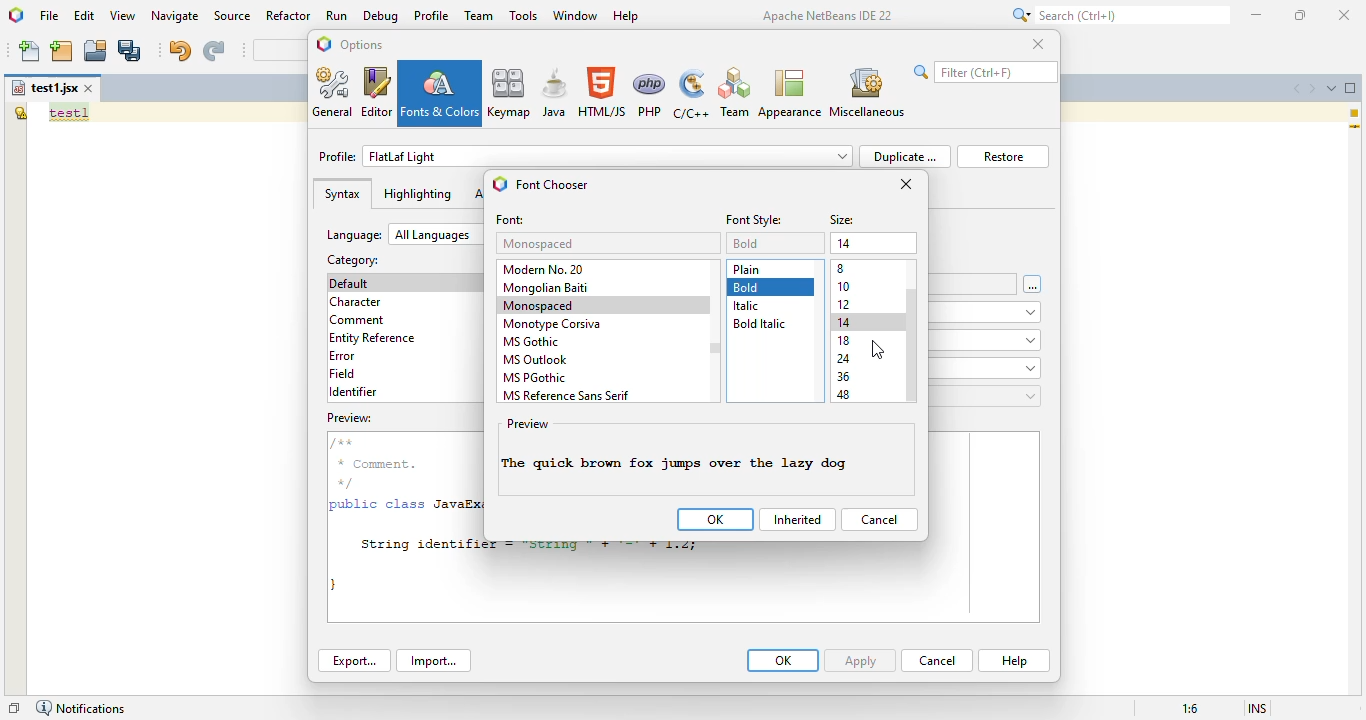 The height and width of the screenshot is (720, 1366). I want to click on options, so click(363, 45).